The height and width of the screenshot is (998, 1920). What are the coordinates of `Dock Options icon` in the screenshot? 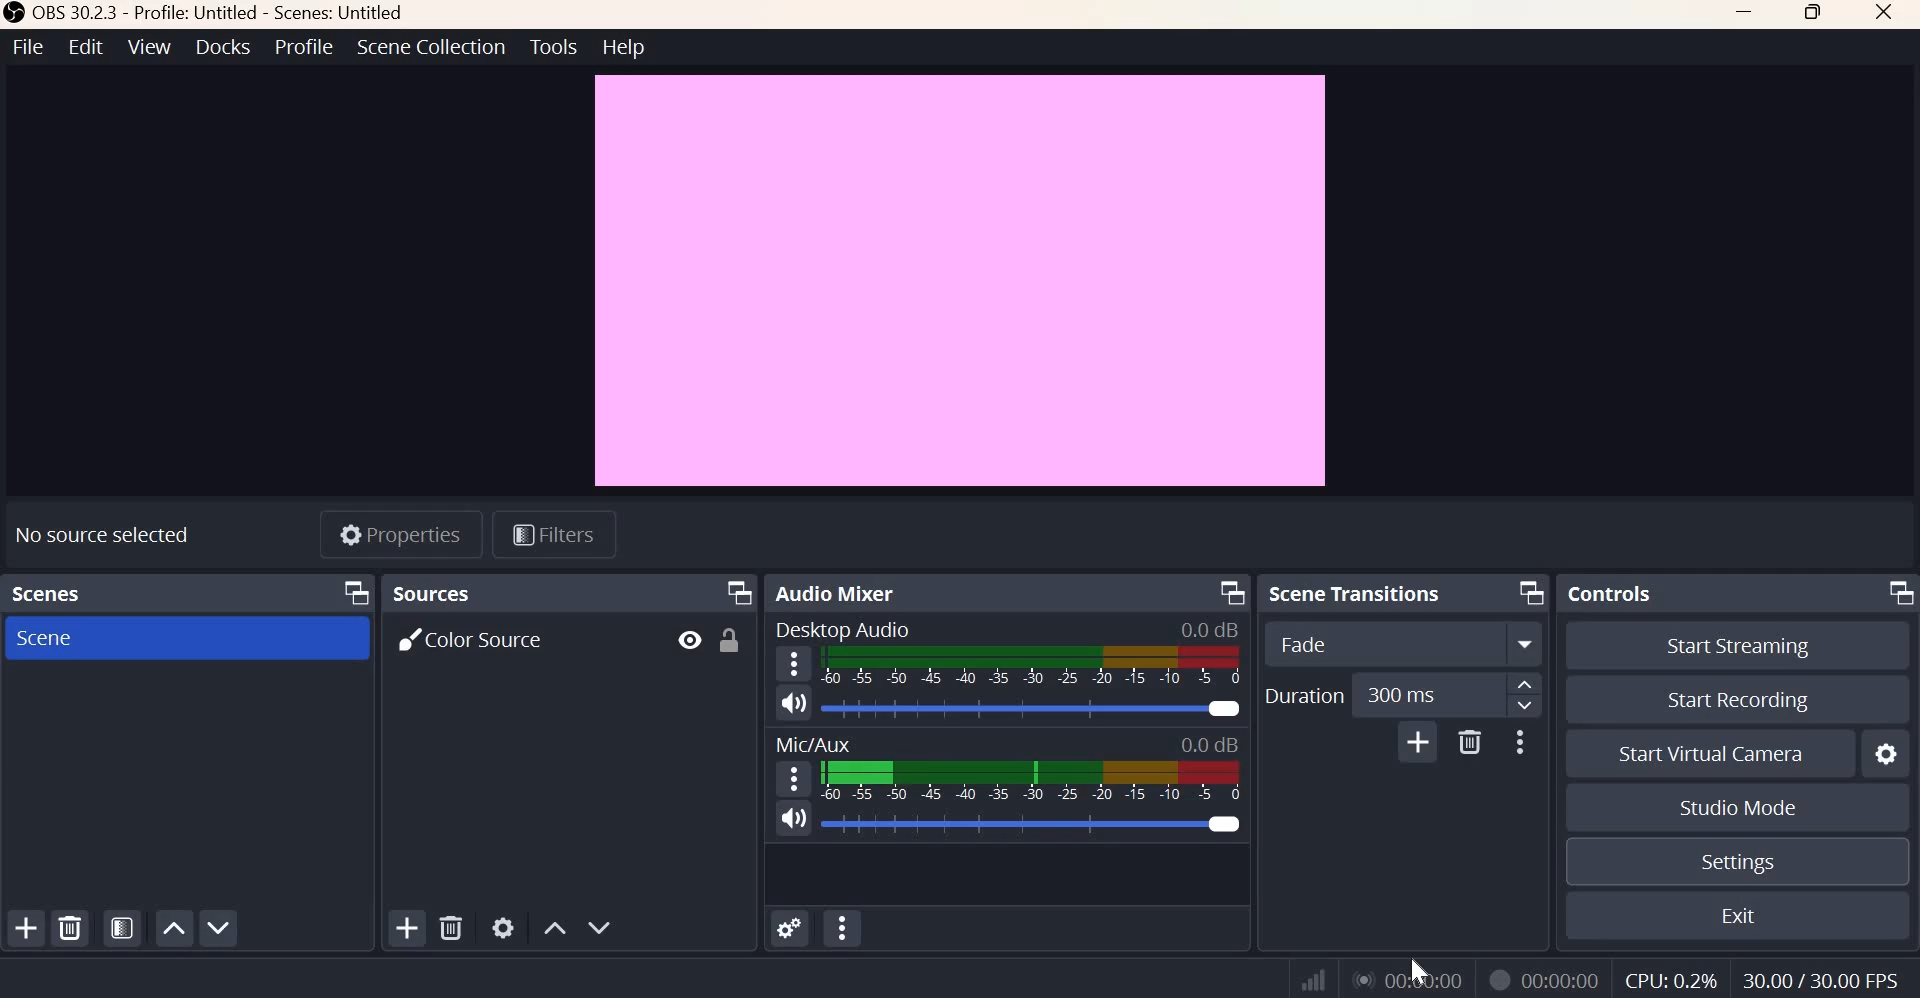 It's located at (1526, 594).